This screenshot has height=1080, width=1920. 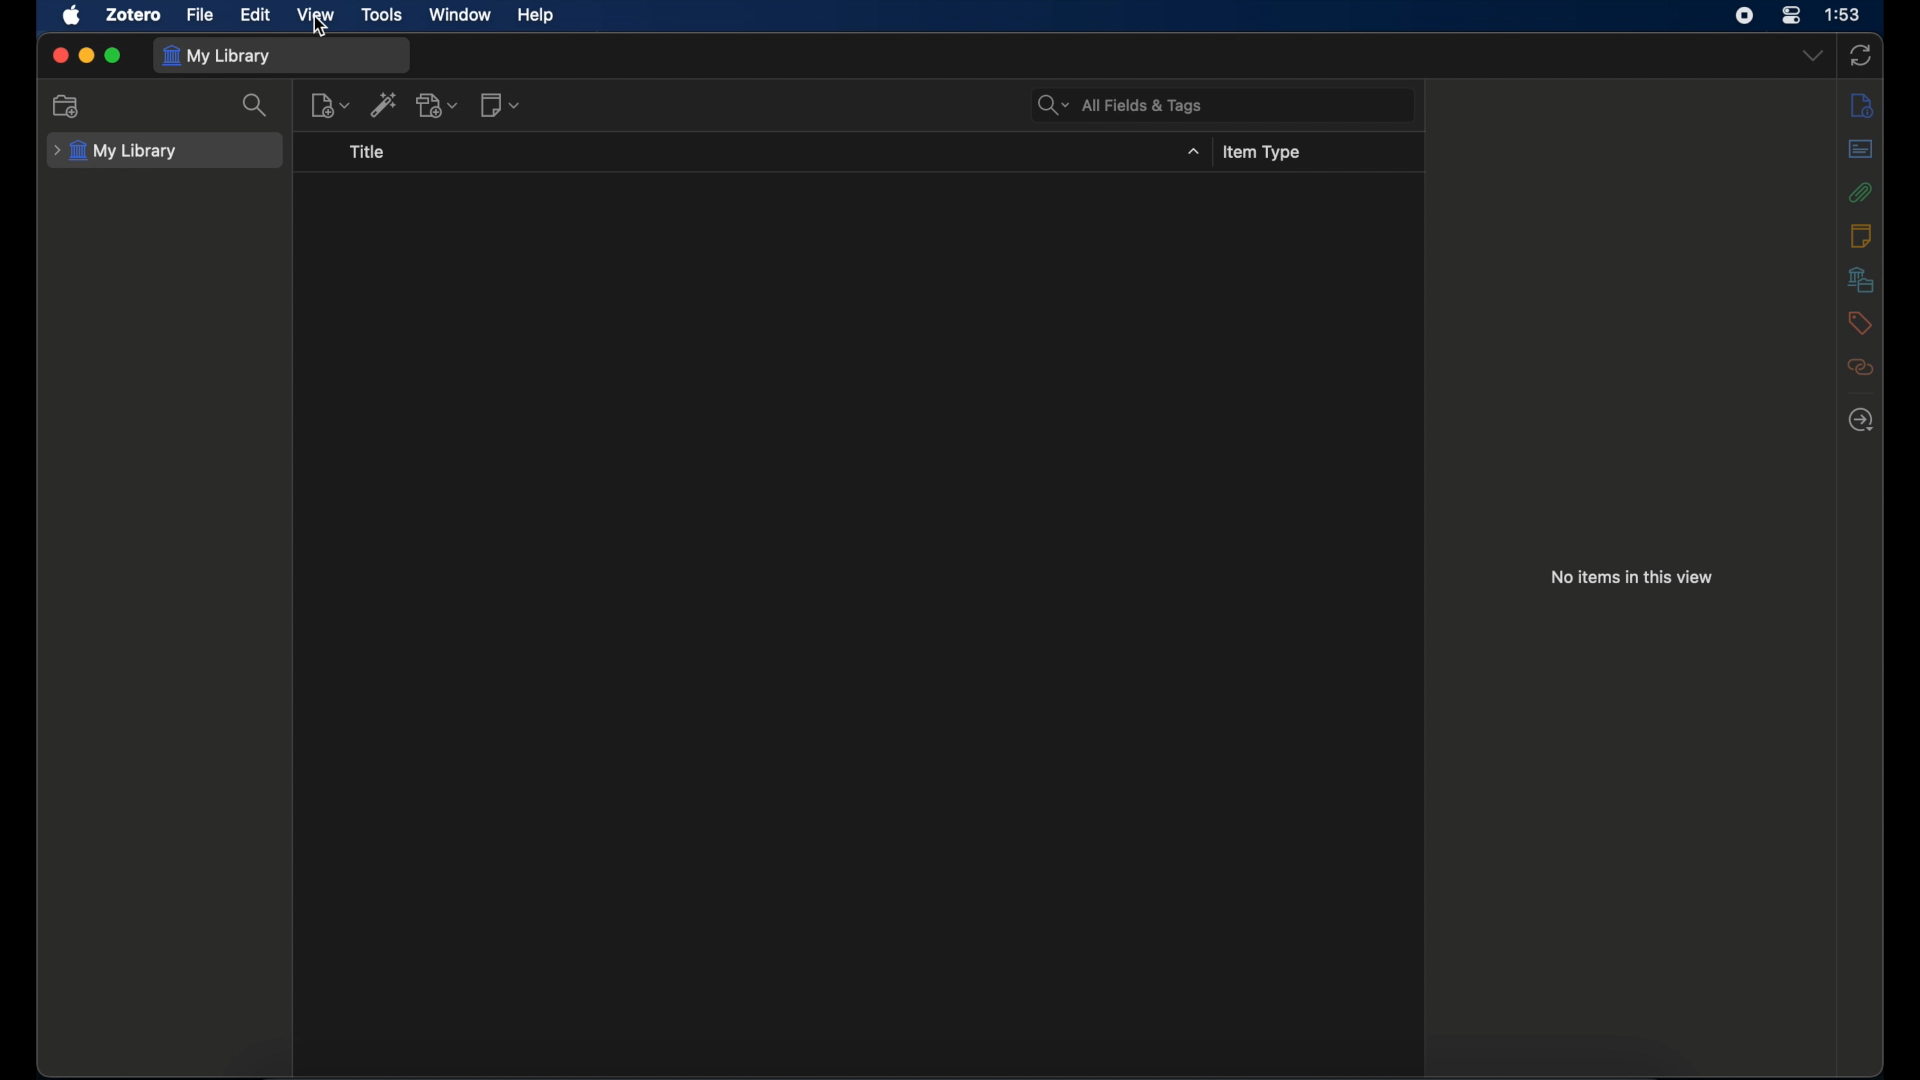 What do you see at coordinates (1194, 151) in the screenshot?
I see `dropdown` at bounding box center [1194, 151].